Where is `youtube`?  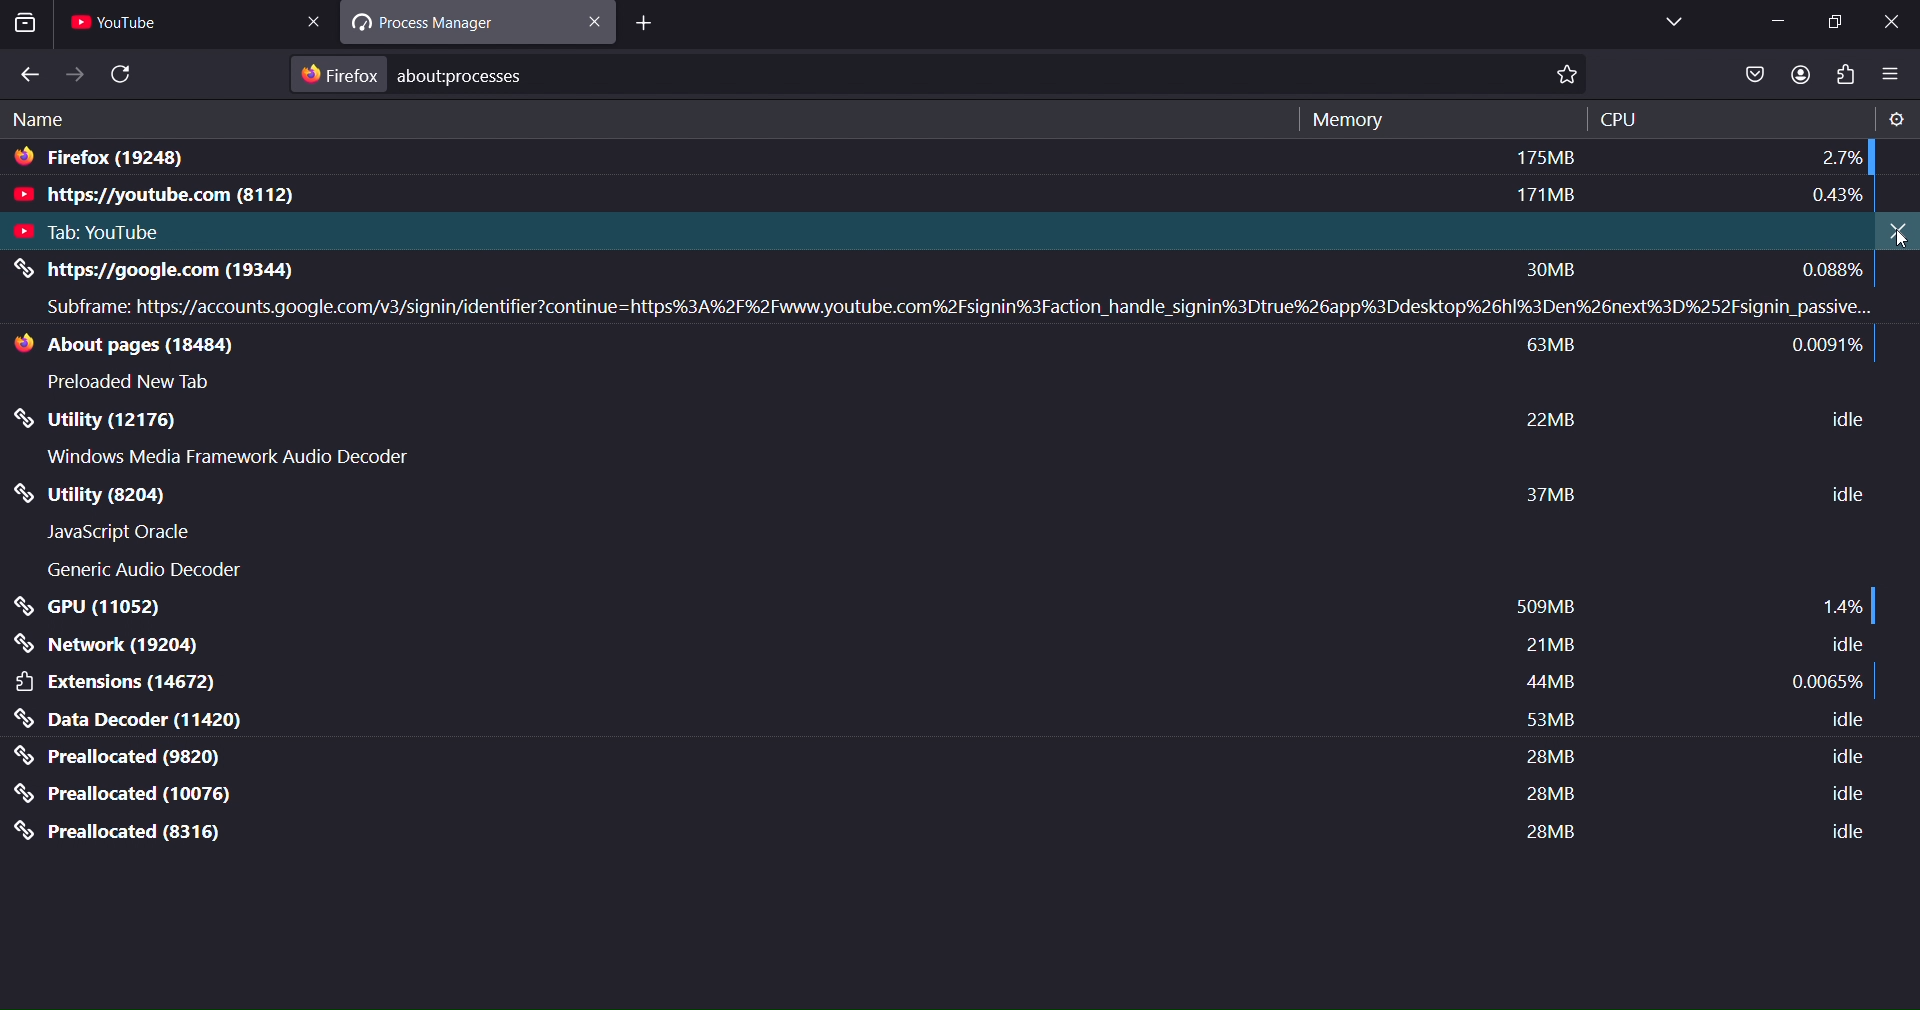
youtube is located at coordinates (125, 26).